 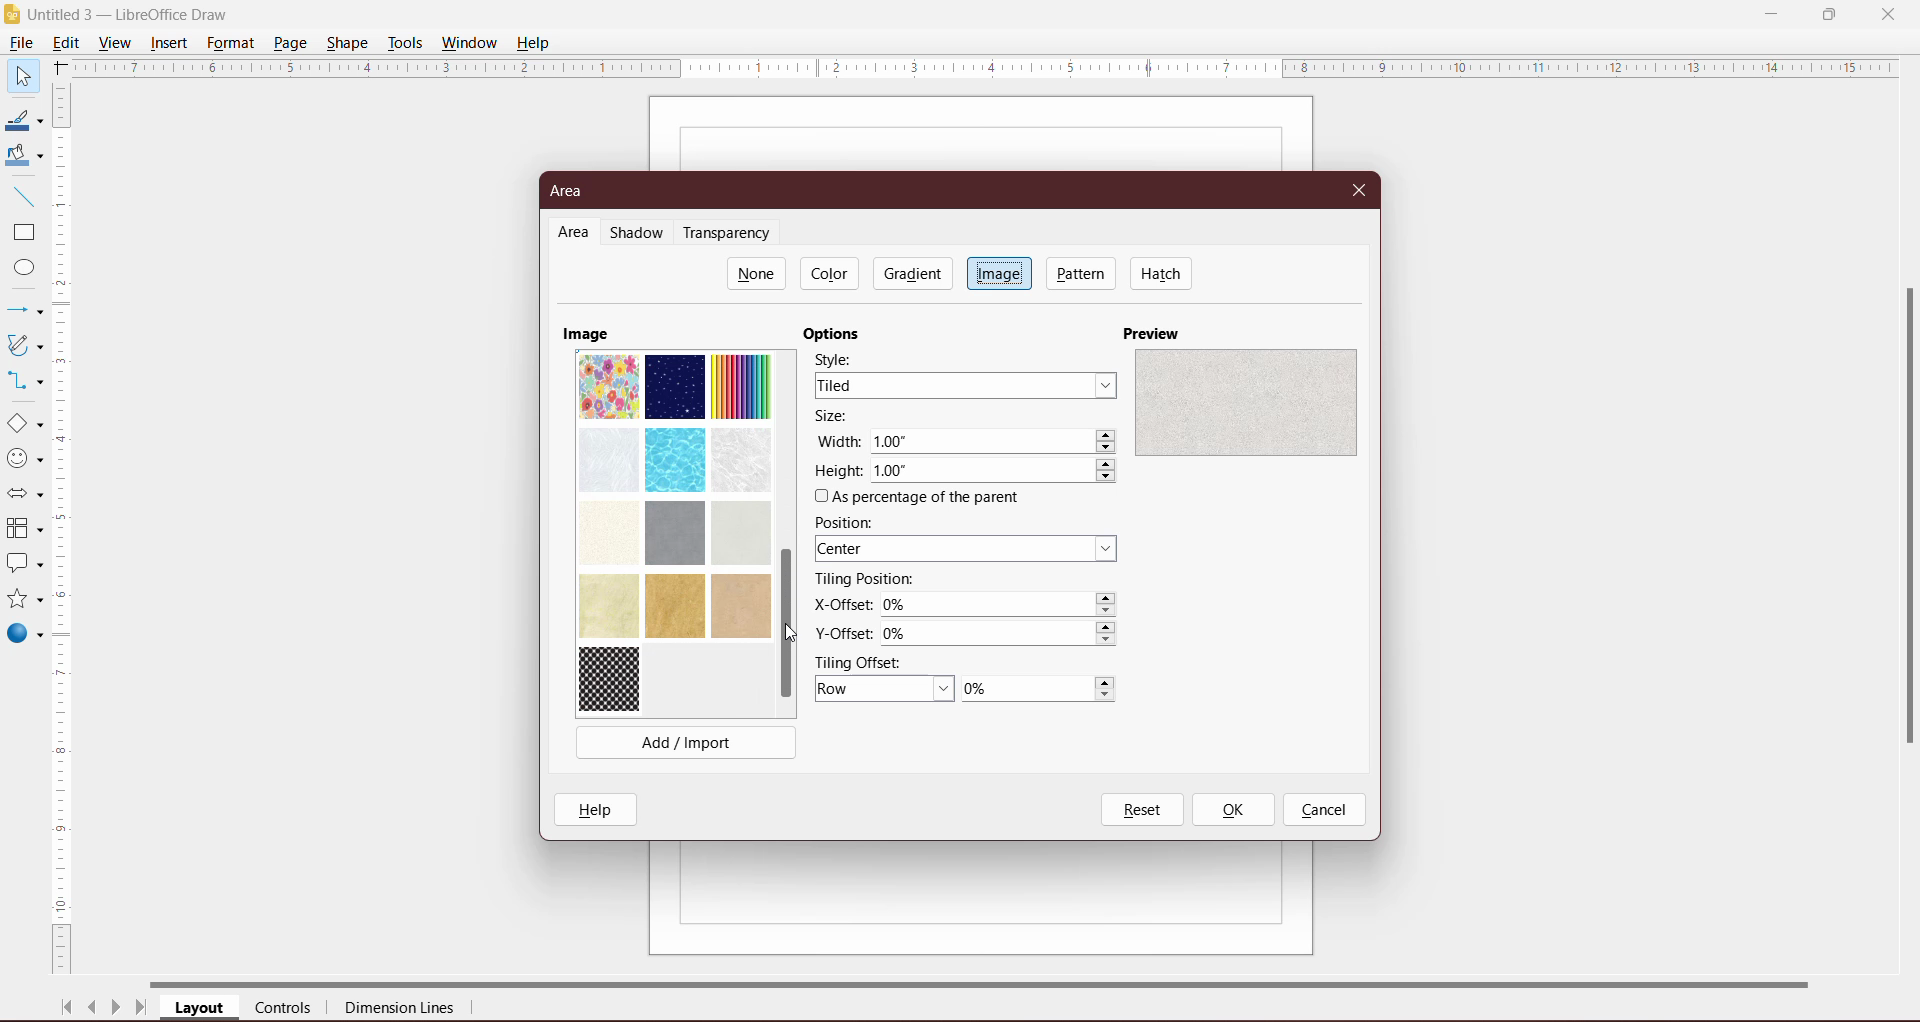 I want to click on As percentage of the present, so click(x=921, y=498).